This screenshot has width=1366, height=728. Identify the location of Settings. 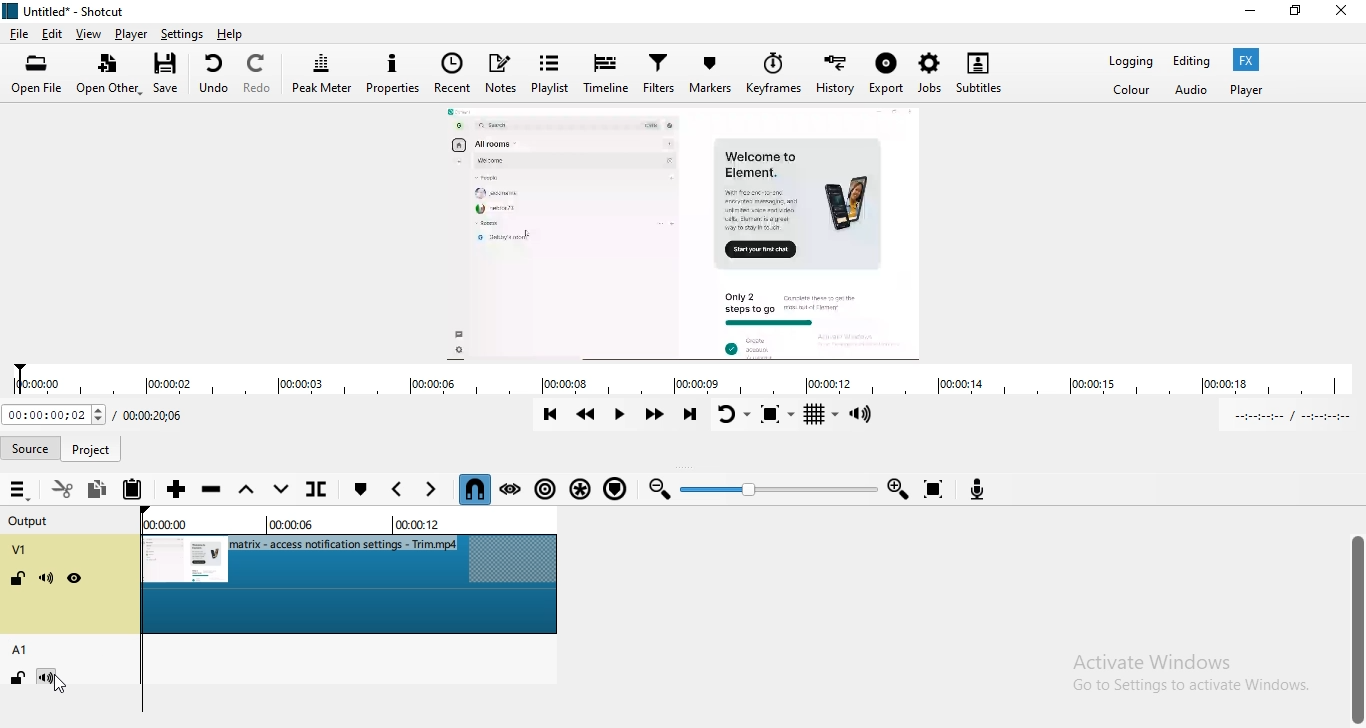
(184, 34).